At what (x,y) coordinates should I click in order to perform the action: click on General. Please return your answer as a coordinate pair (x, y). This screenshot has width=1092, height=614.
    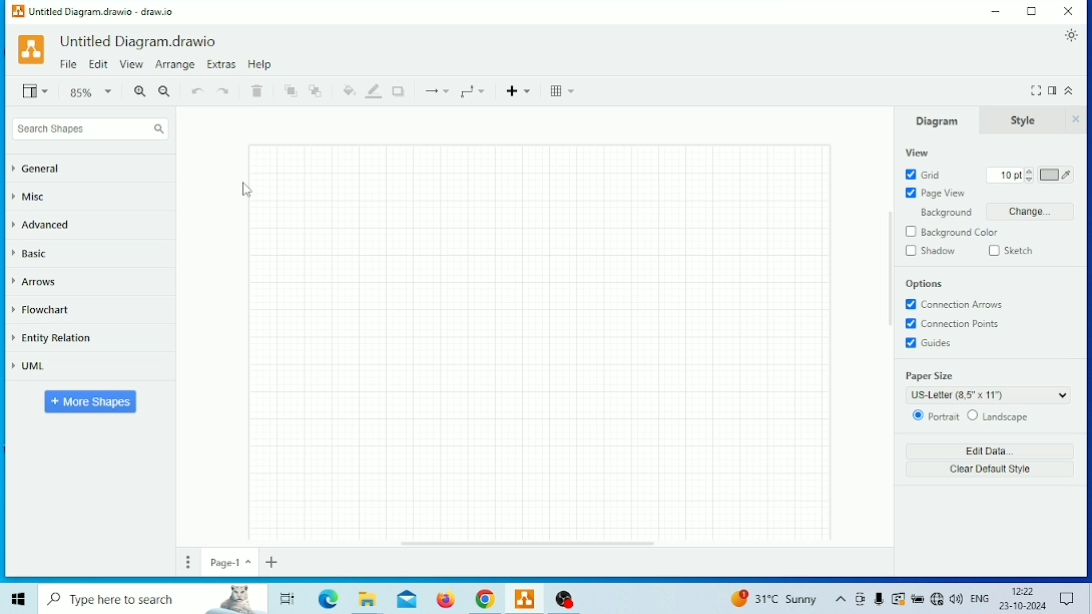
    Looking at the image, I should click on (38, 169).